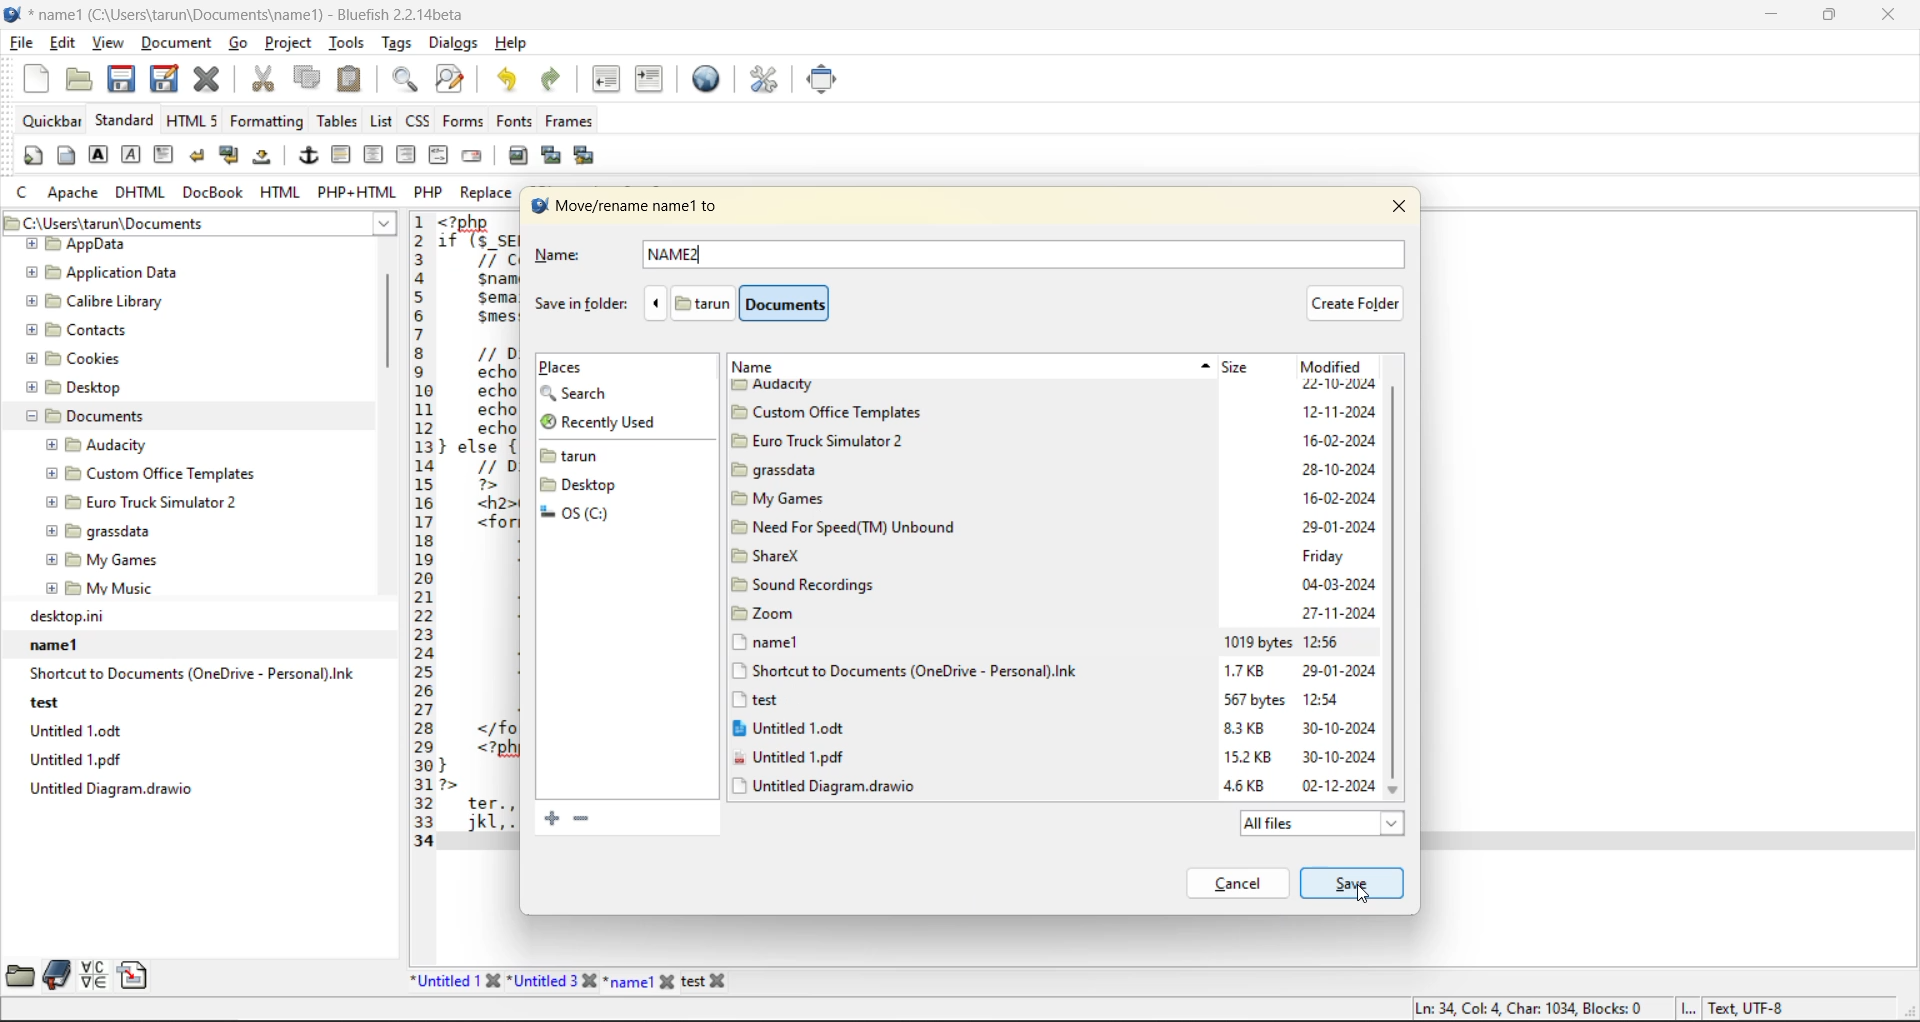  I want to click on new name, so click(688, 255).